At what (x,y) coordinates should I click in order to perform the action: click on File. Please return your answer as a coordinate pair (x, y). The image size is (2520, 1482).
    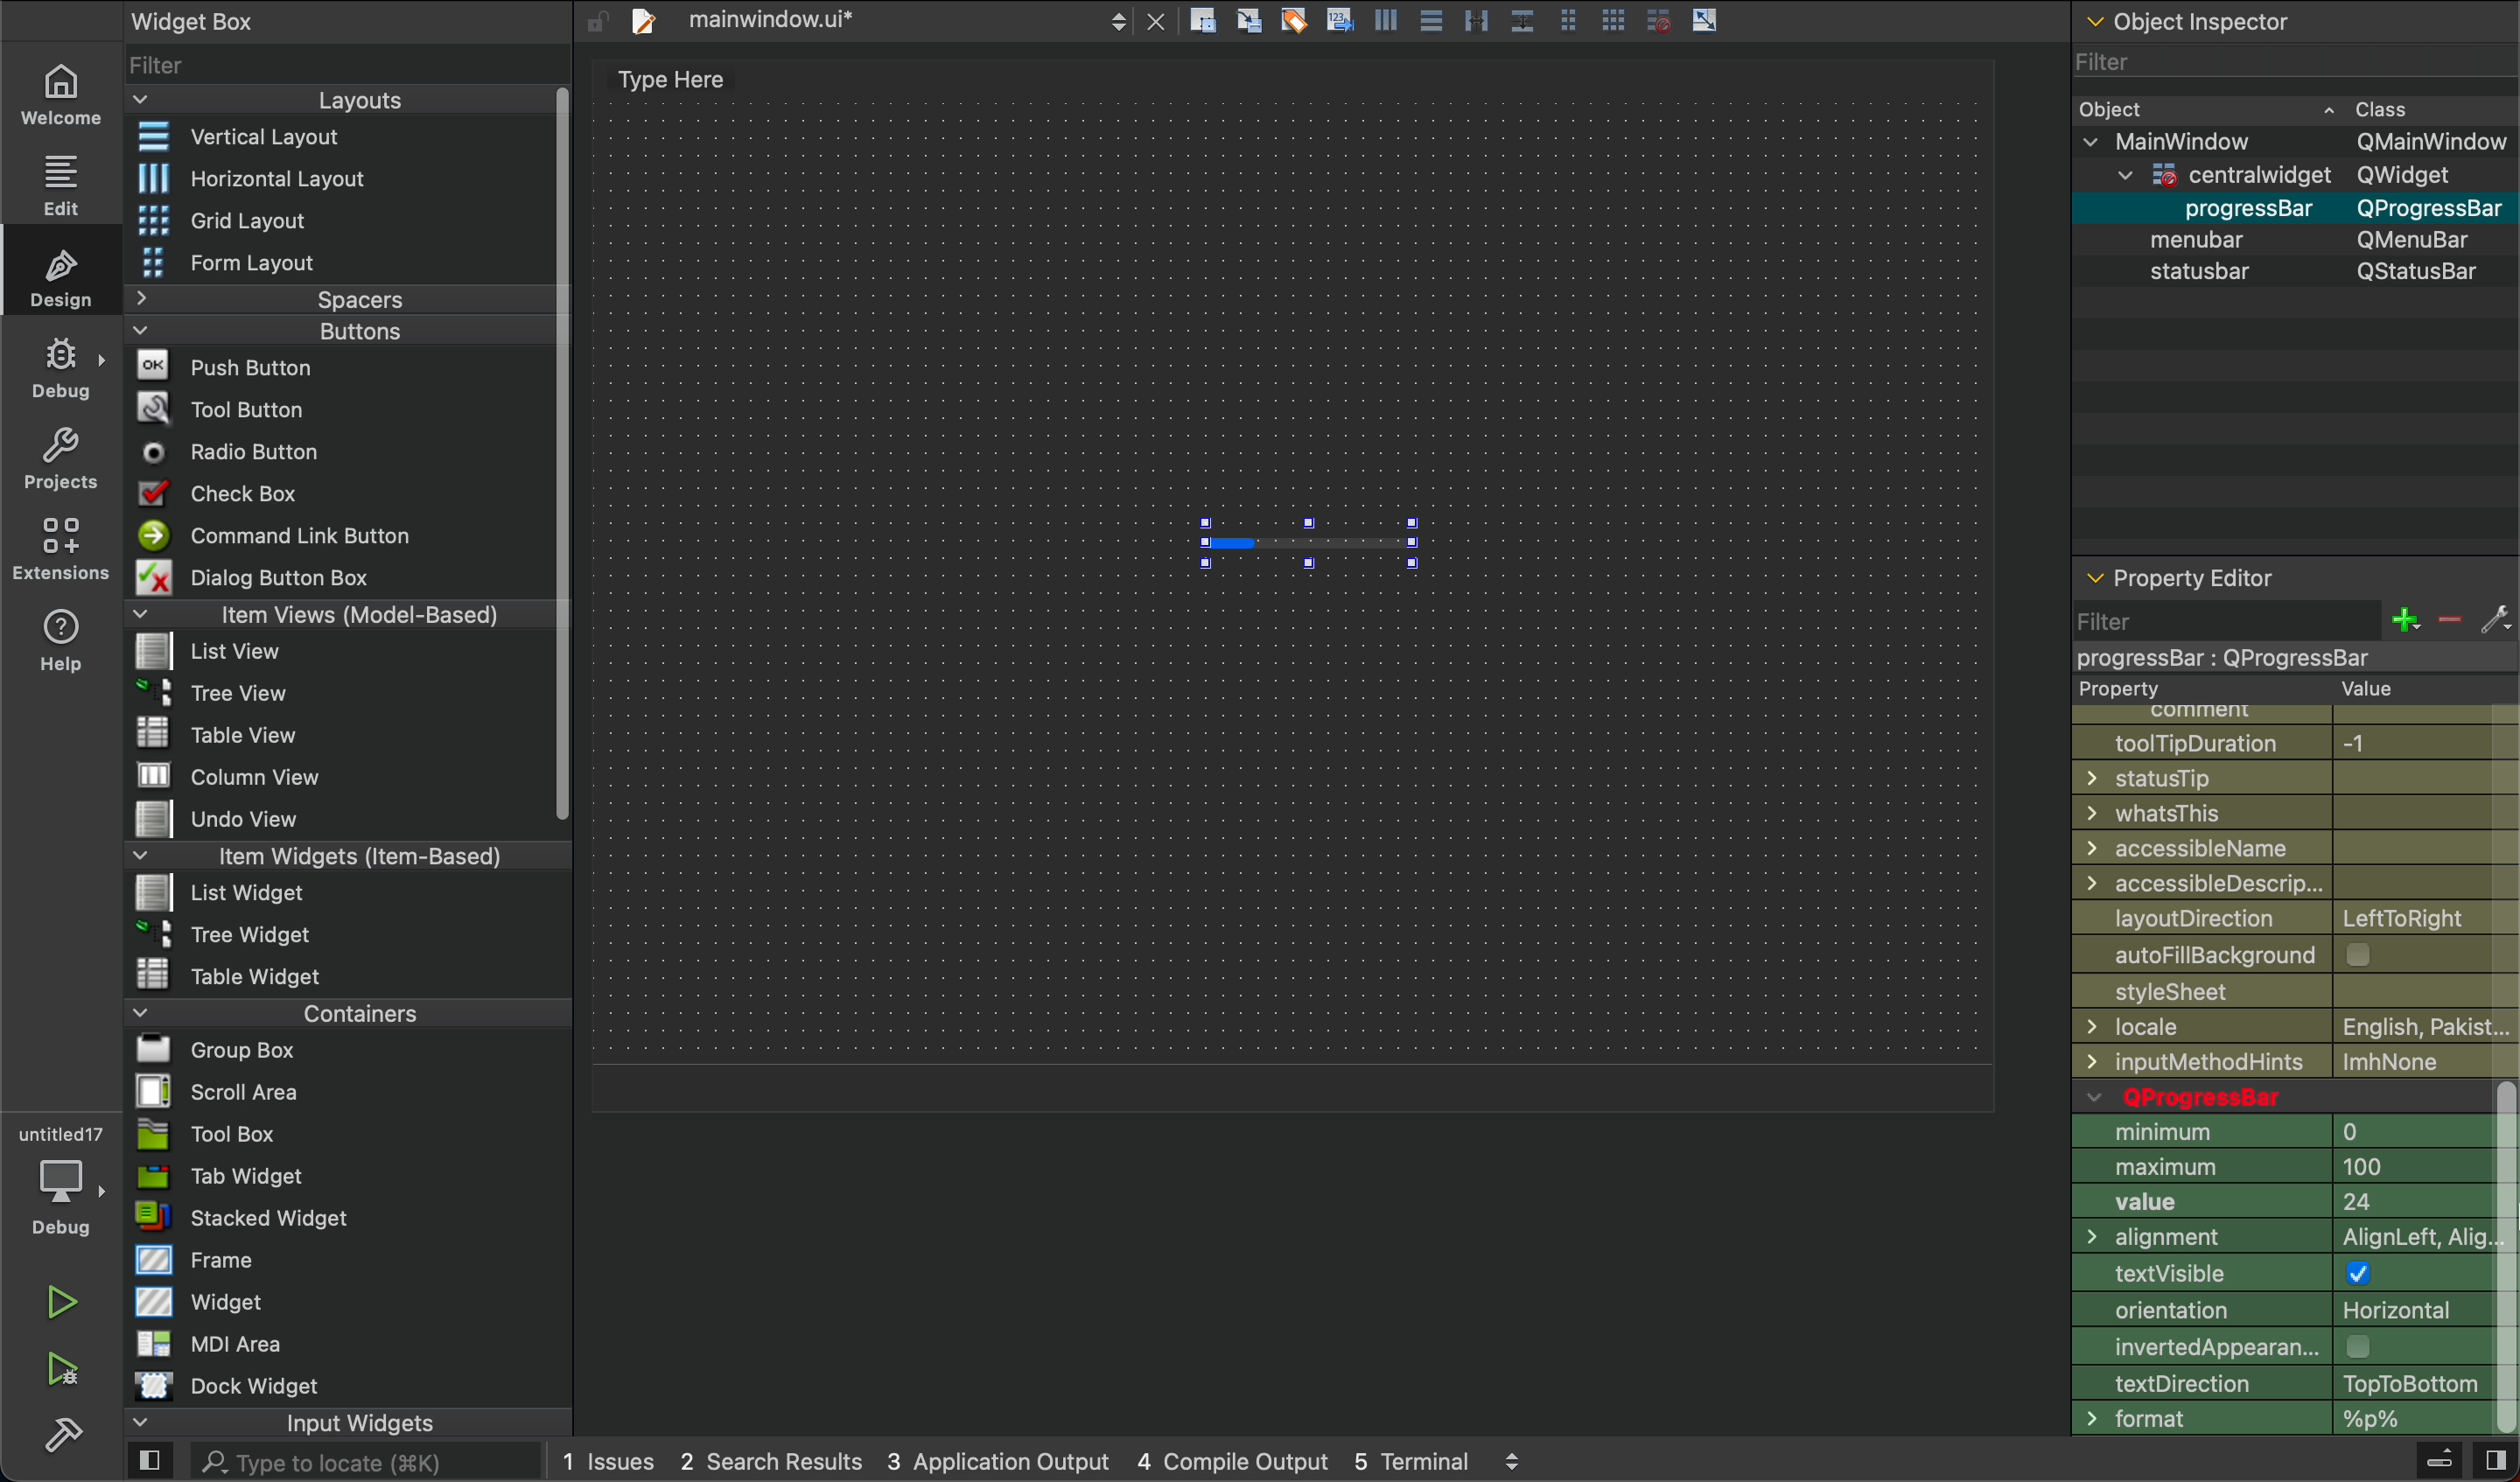
    Looking at the image, I should click on (223, 891).